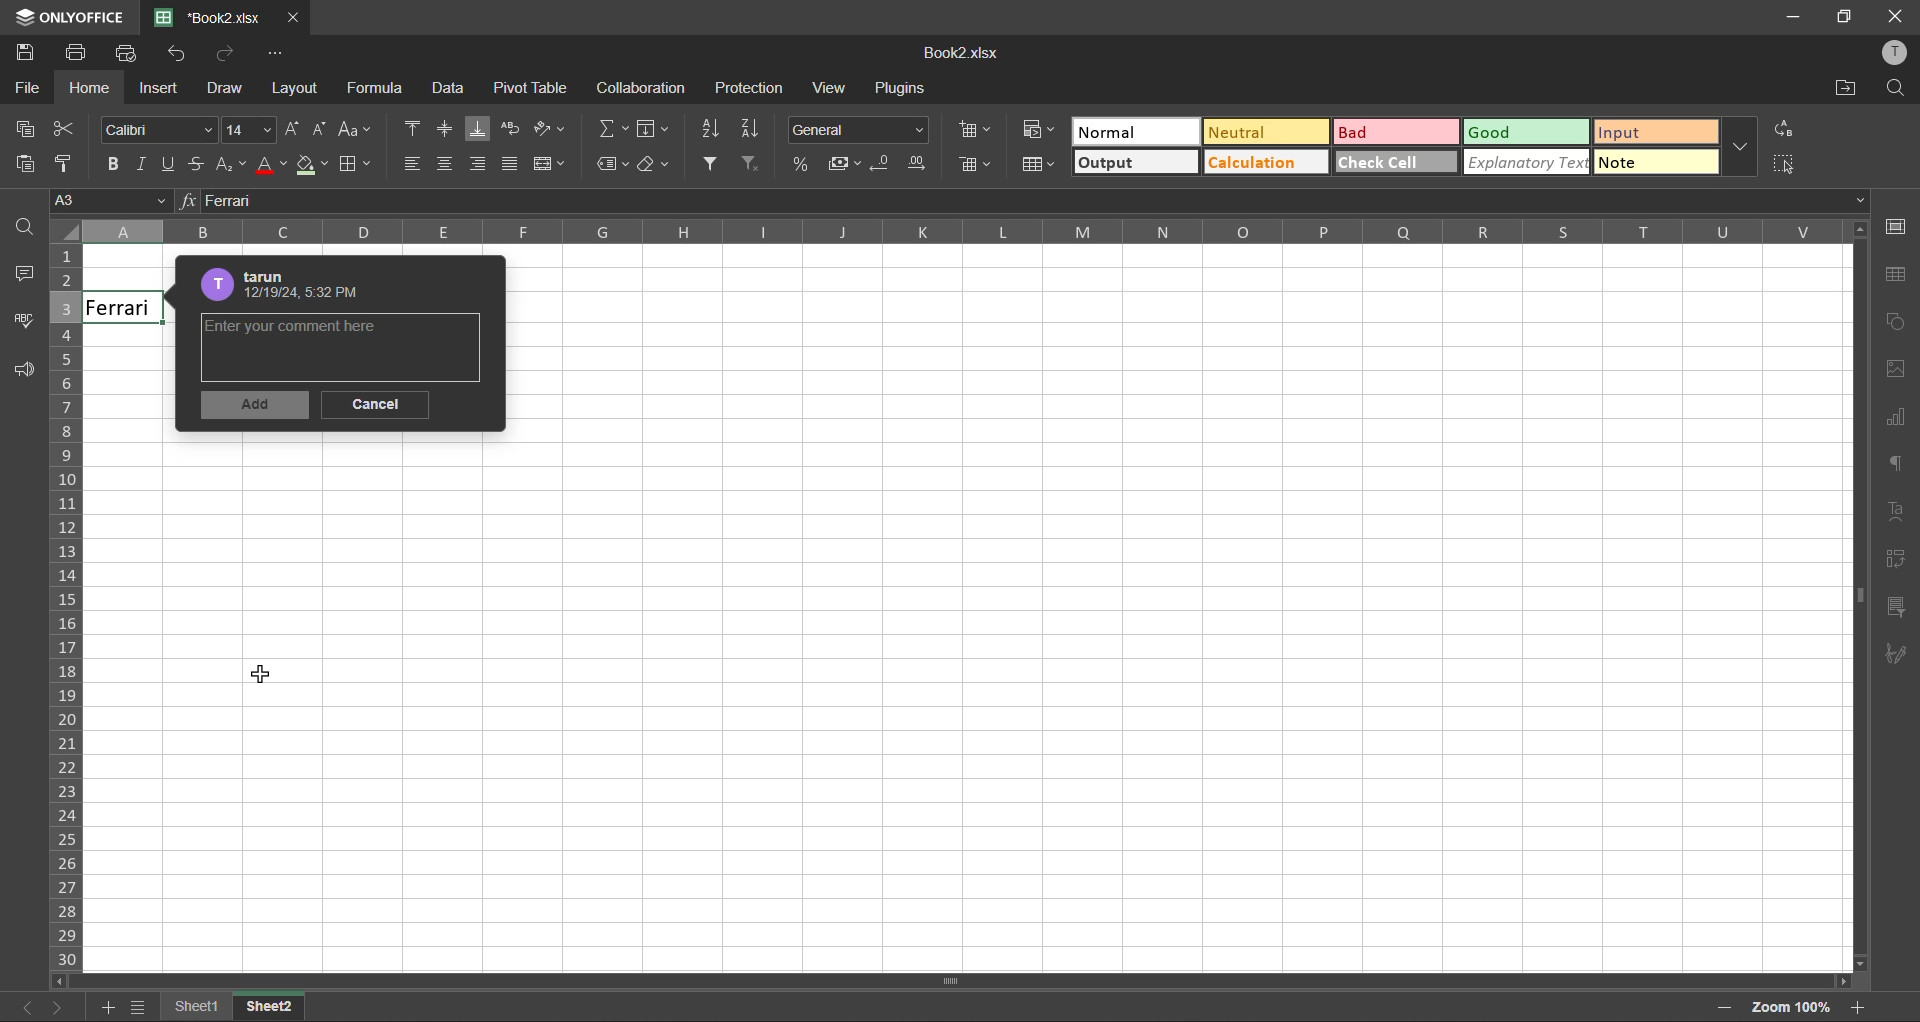  Describe the element at coordinates (550, 168) in the screenshot. I see `merge and center` at that location.